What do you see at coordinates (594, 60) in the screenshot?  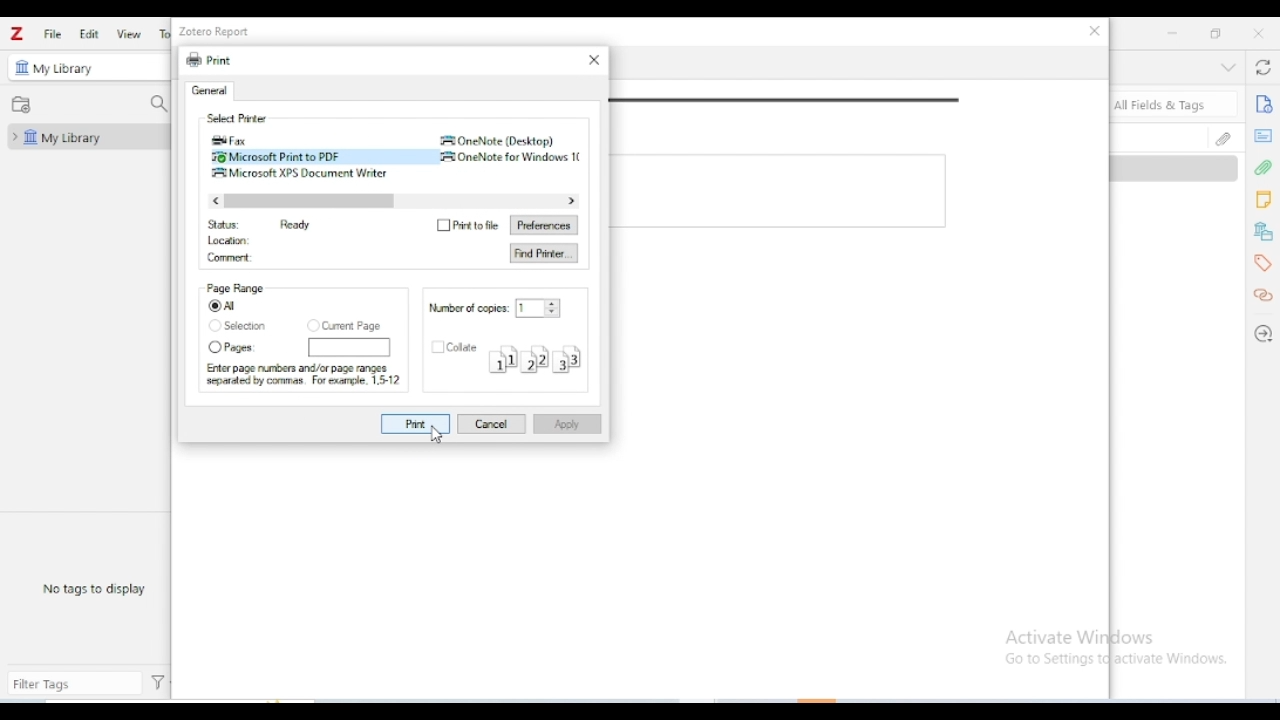 I see `close` at bounding box center [594, 60].